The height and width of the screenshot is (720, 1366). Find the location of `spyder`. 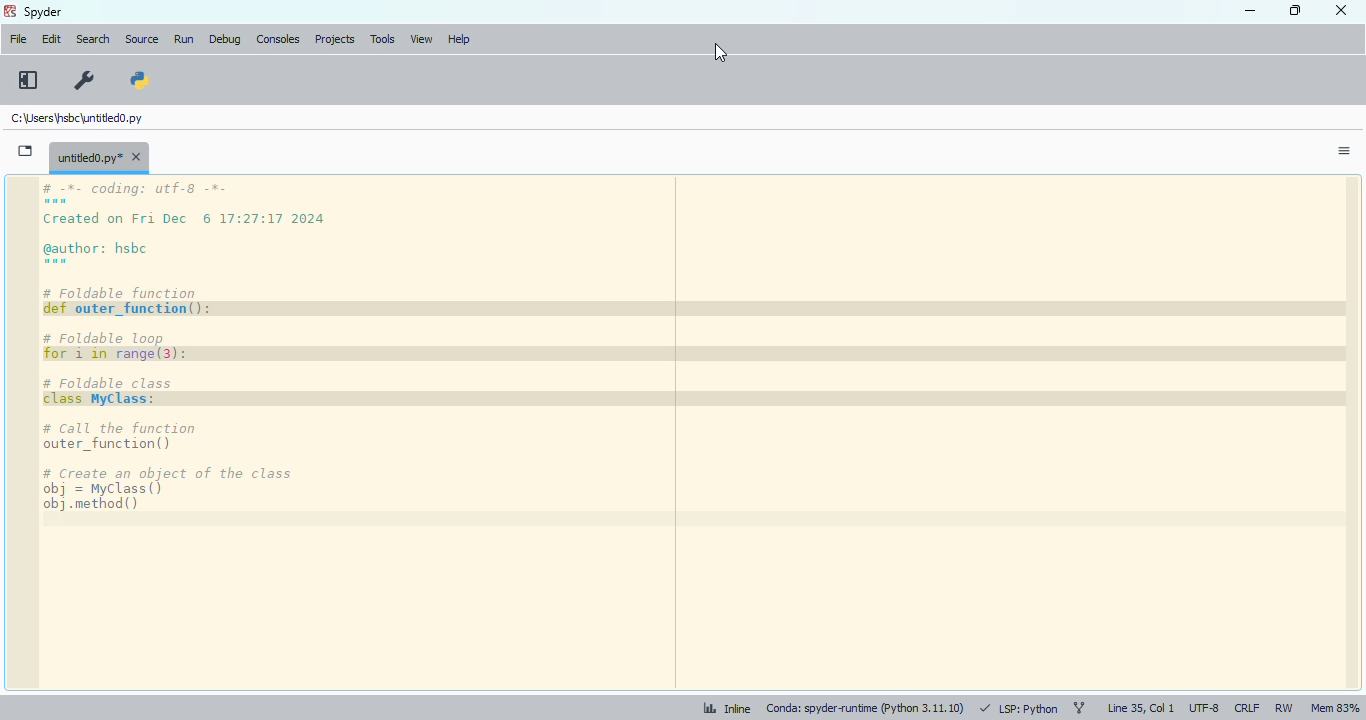

spyder is located at coordinates (44, 12).